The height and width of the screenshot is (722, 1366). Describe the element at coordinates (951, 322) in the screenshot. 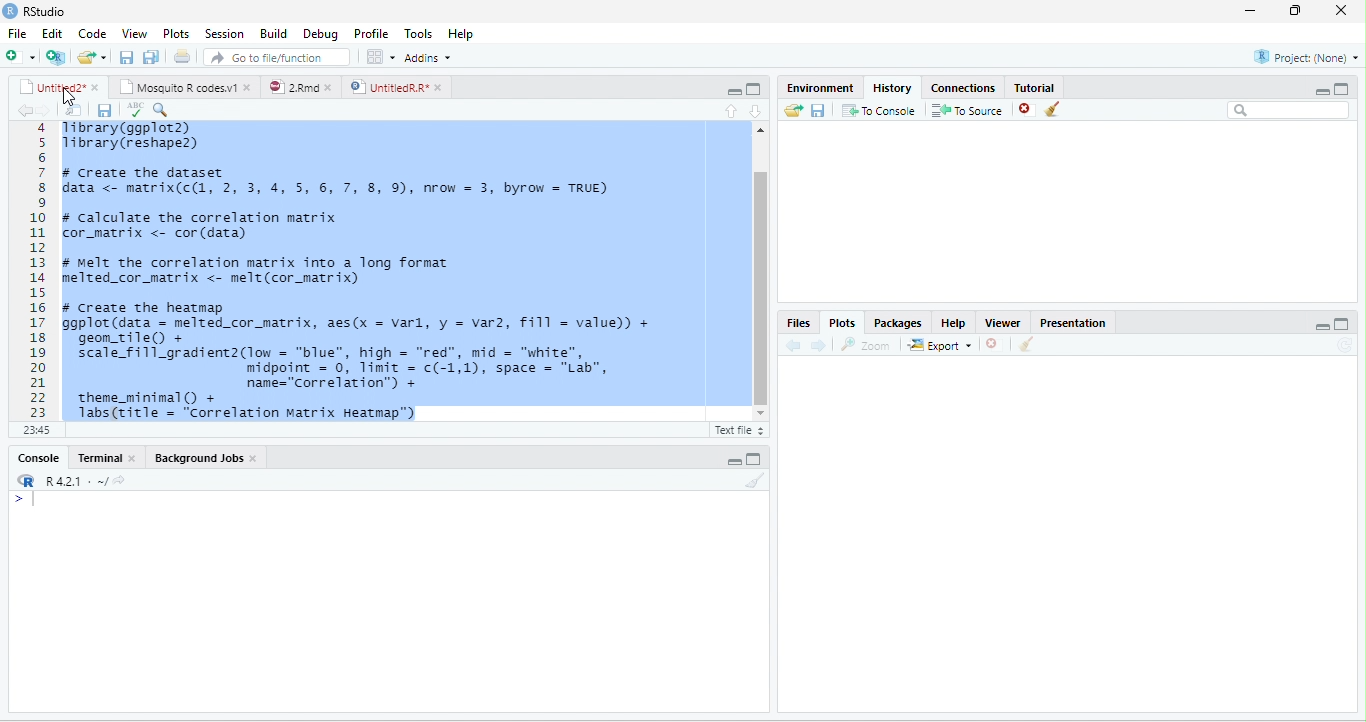

I see `help` at that location.